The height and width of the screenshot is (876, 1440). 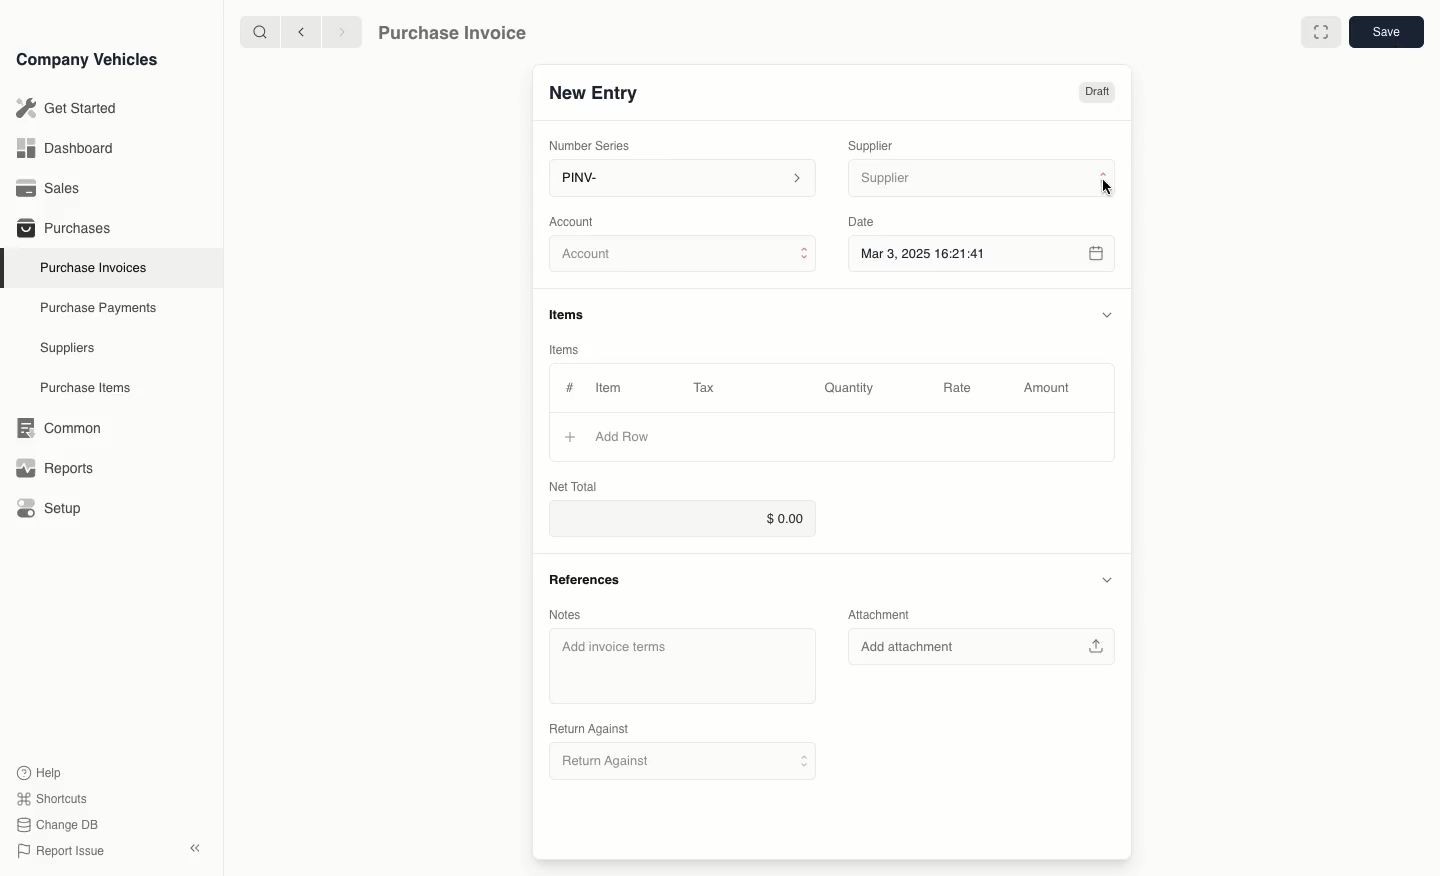 What do you see at coordinates (1107, 188) in the screenshot?
I see `cursor` at bounding box center [1107, 188].